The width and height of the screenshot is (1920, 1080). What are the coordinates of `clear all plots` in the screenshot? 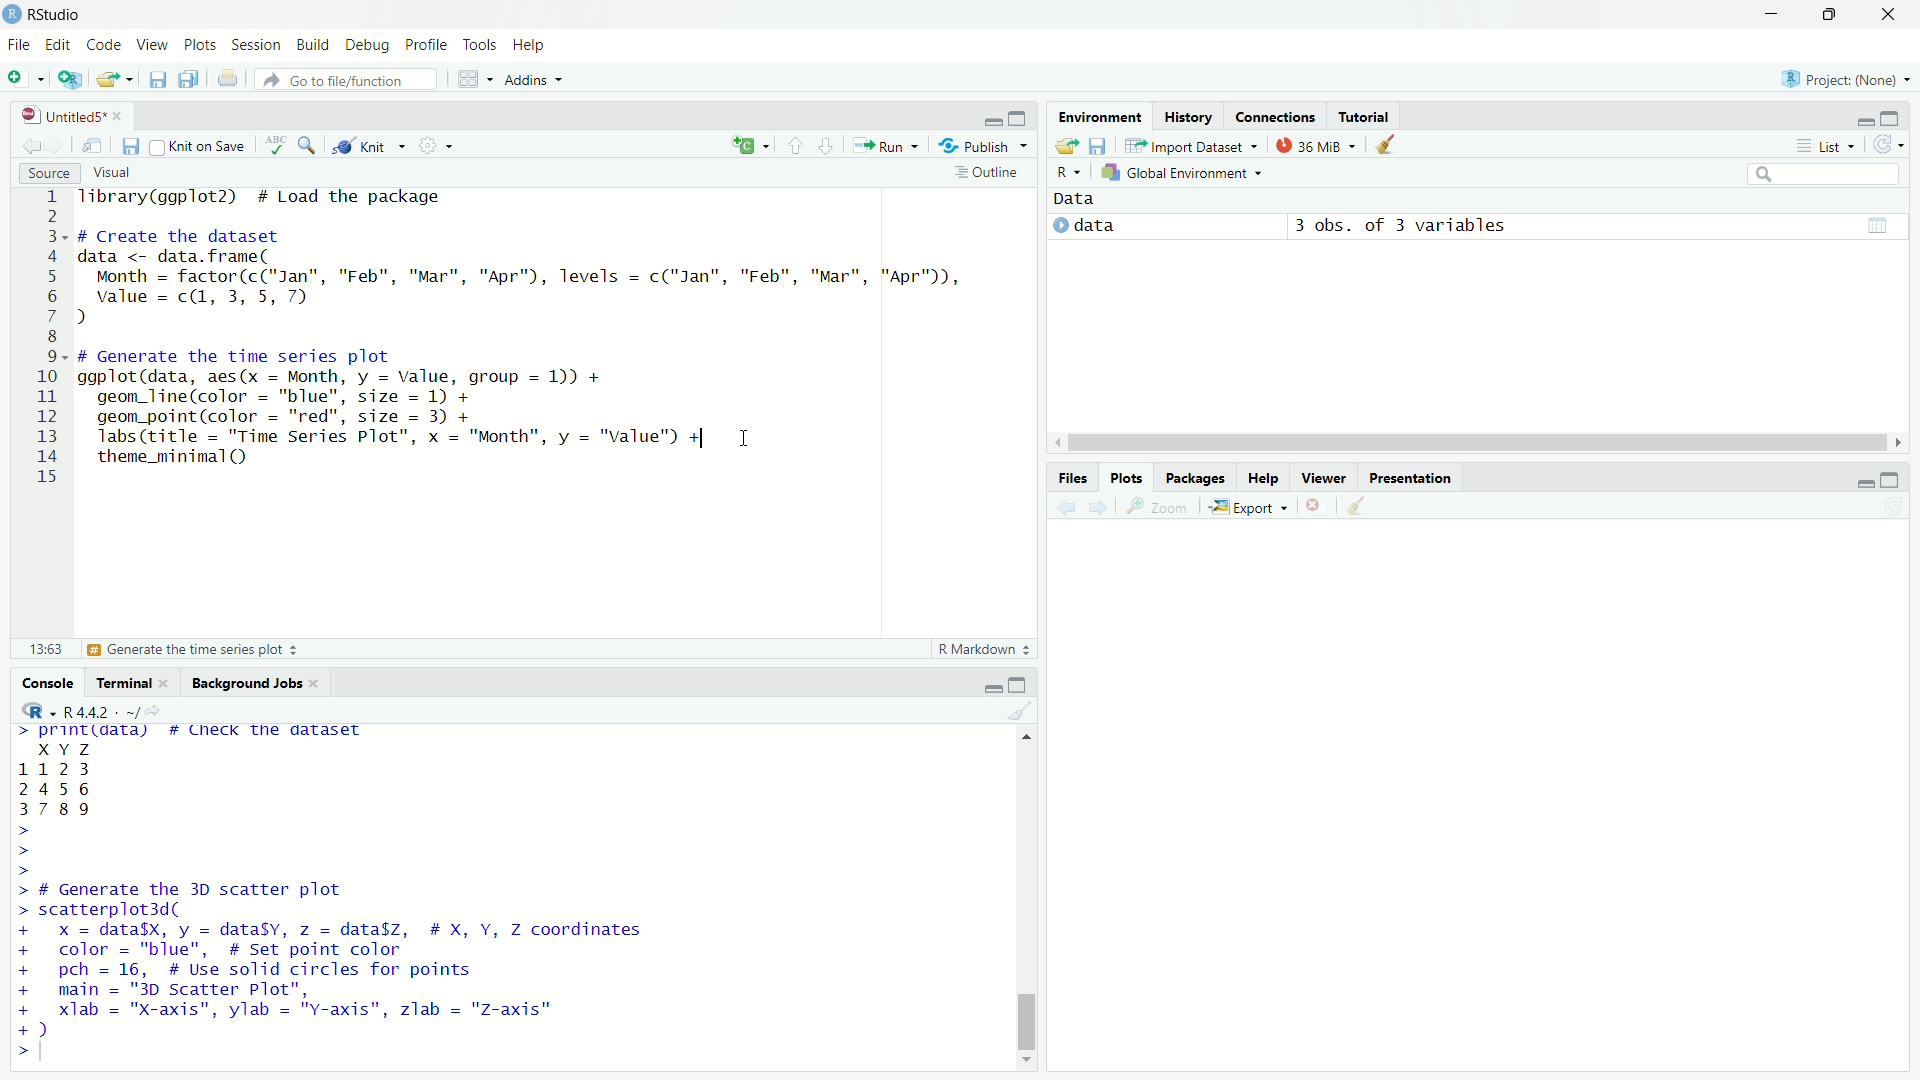 It's located at (1358, 508).